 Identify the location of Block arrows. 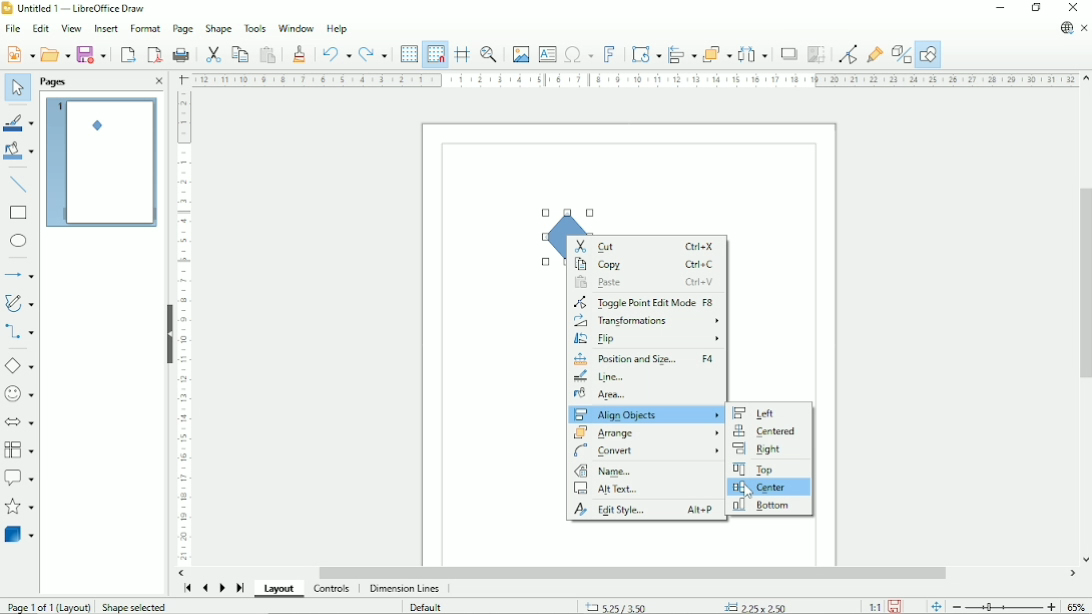
(19, 422).